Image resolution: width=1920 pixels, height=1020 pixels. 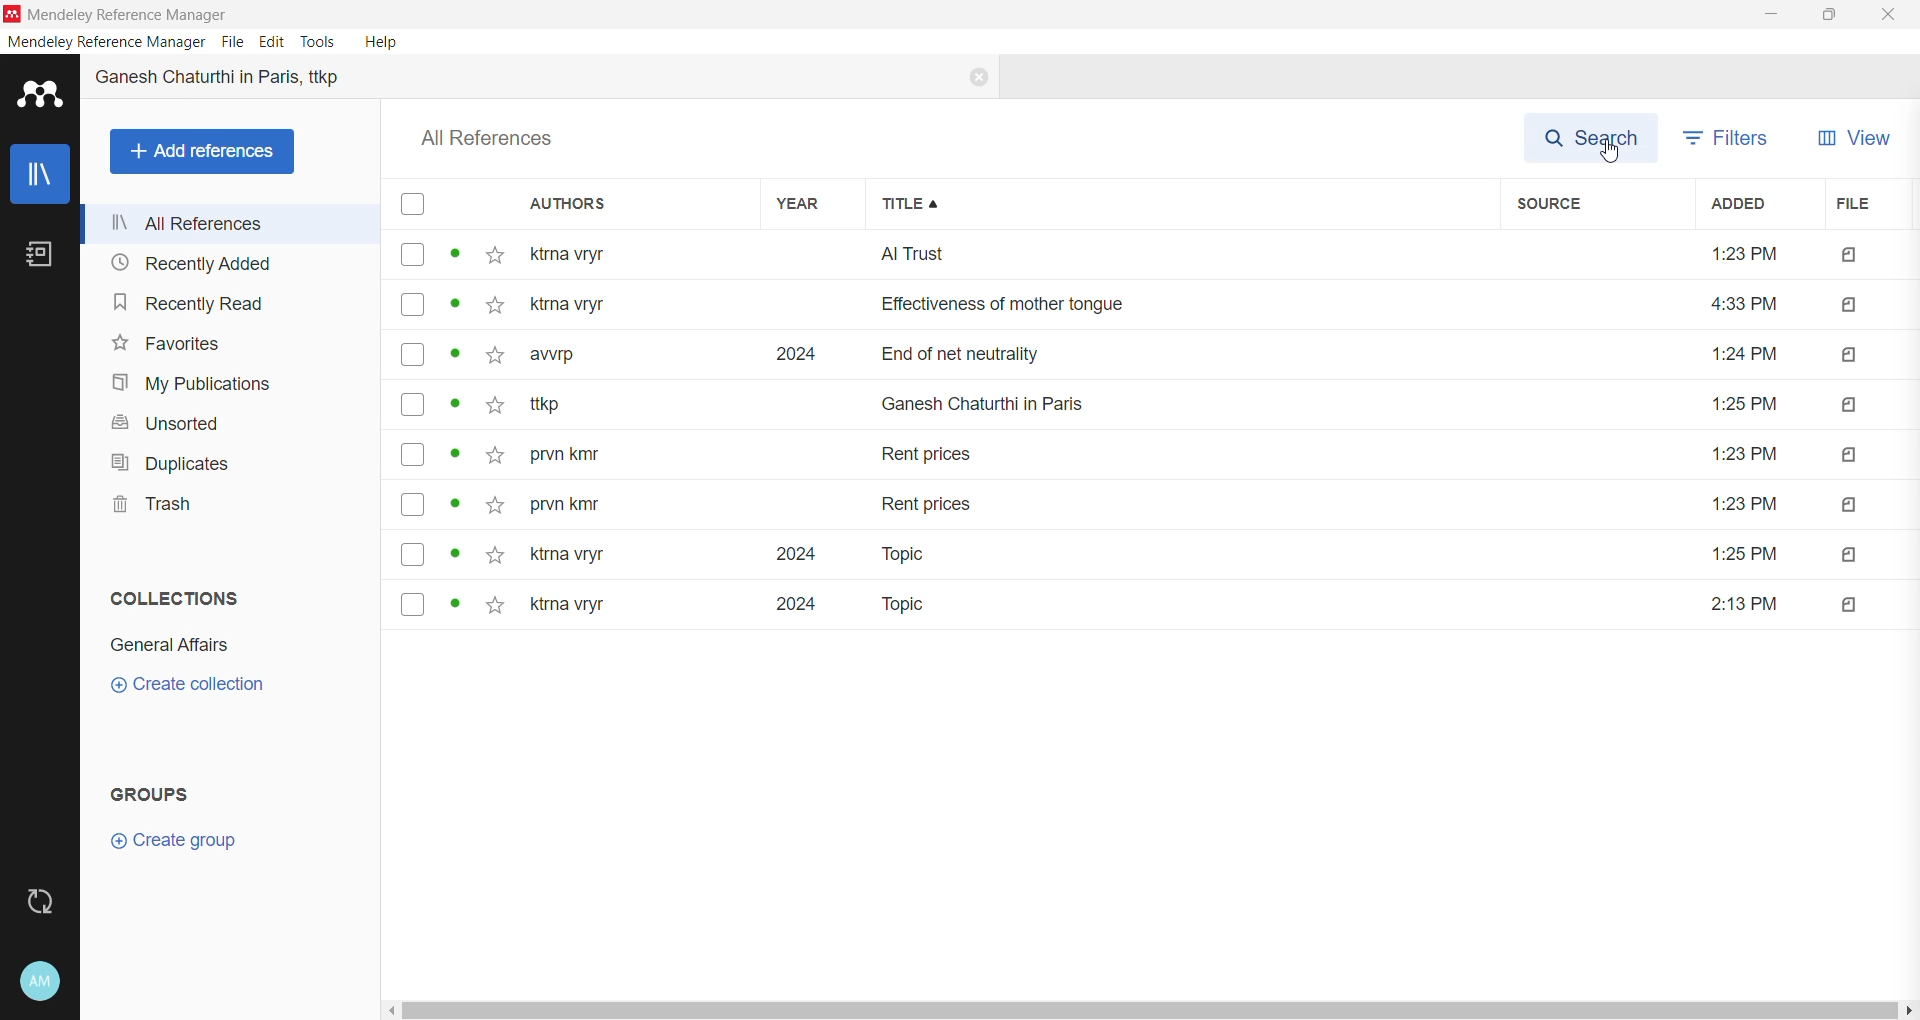 I want to click on view status, so click(x=458, y=355).